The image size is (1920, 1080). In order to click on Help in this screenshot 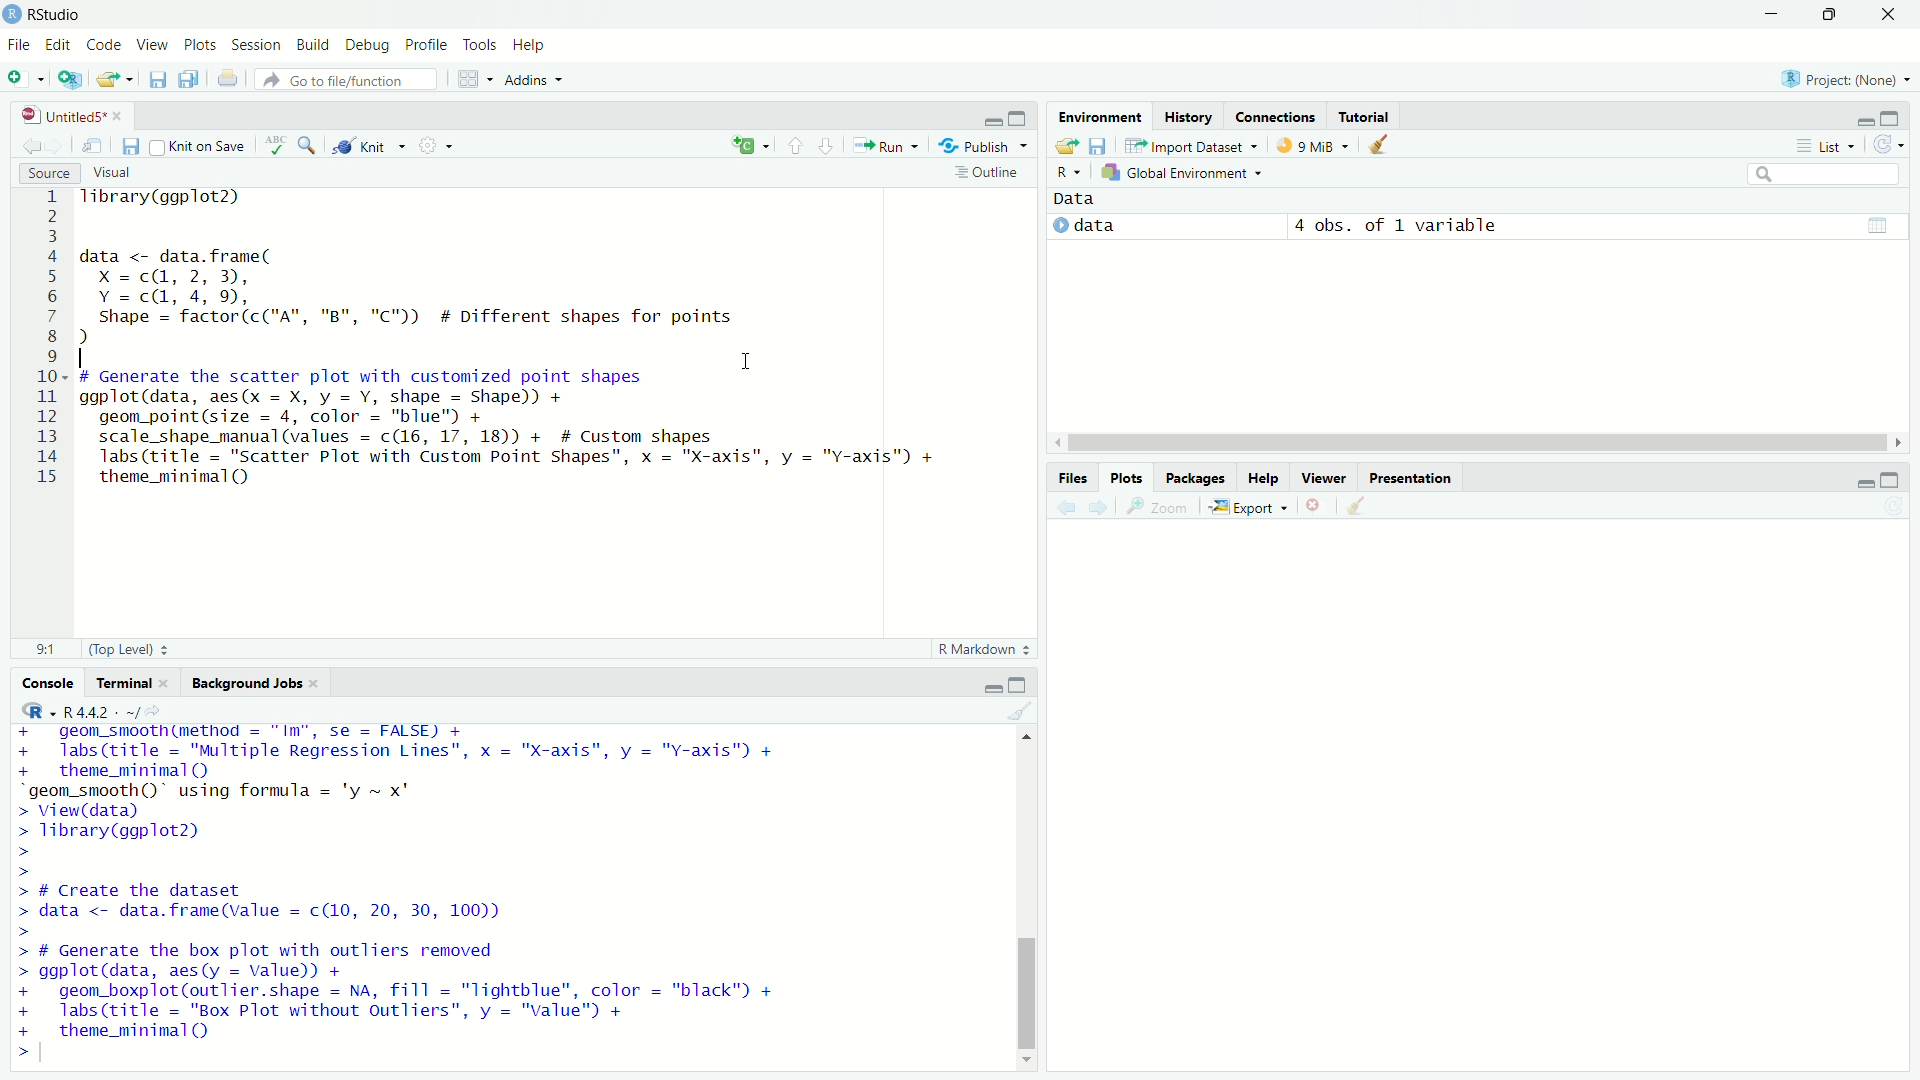, I will do `click(1263, 477)`.